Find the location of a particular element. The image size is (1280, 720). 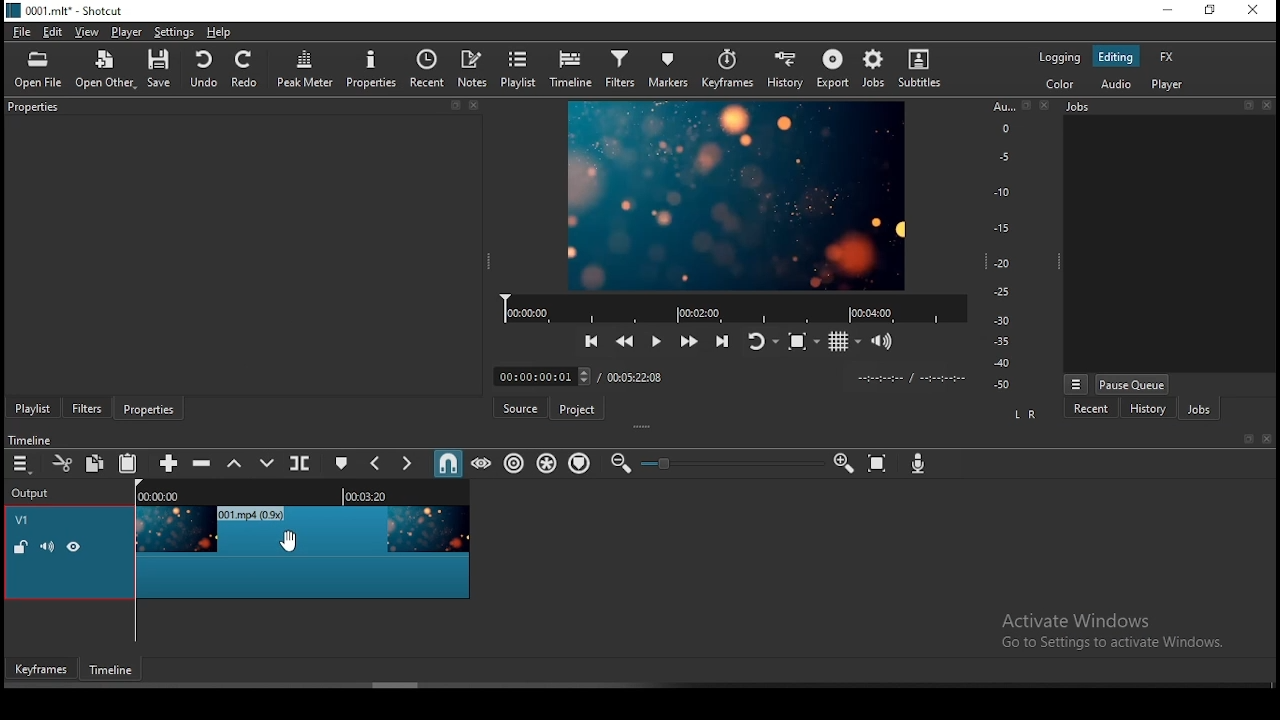

playback time is located at coordinates (727, 307).